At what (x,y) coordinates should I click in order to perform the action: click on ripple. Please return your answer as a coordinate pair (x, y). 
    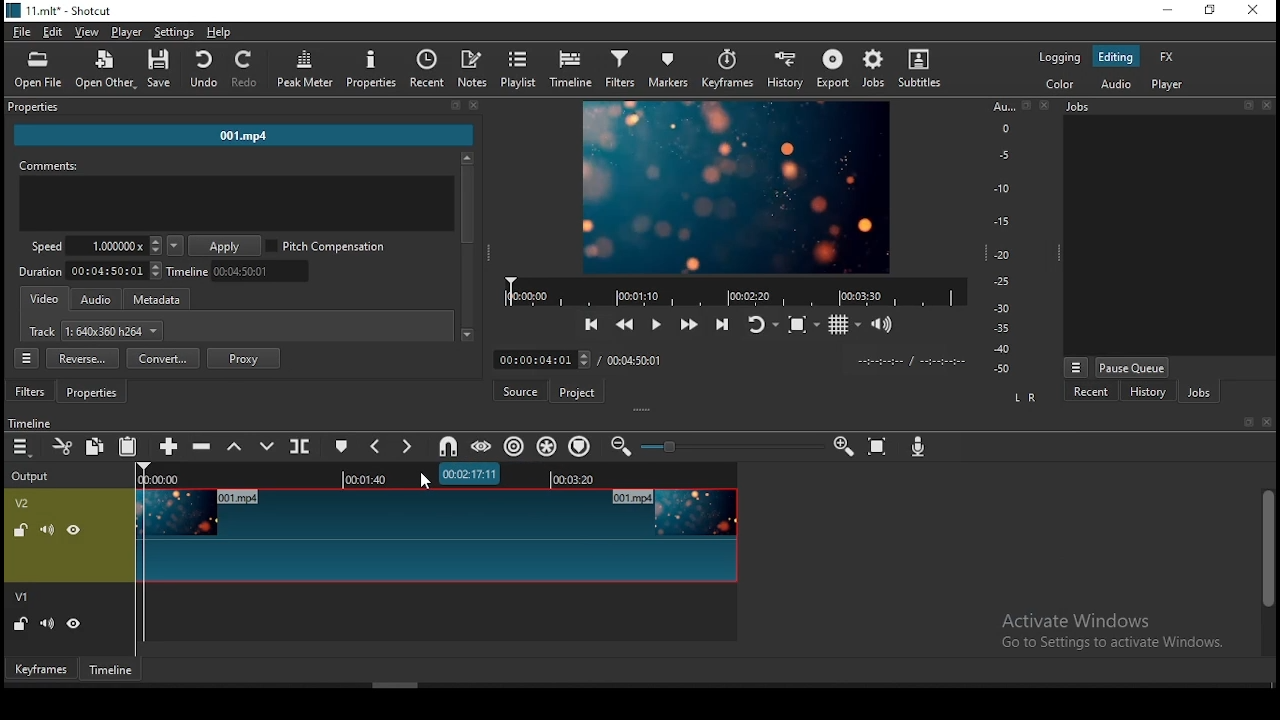
    Looking at the image, I should click on (515, 446).